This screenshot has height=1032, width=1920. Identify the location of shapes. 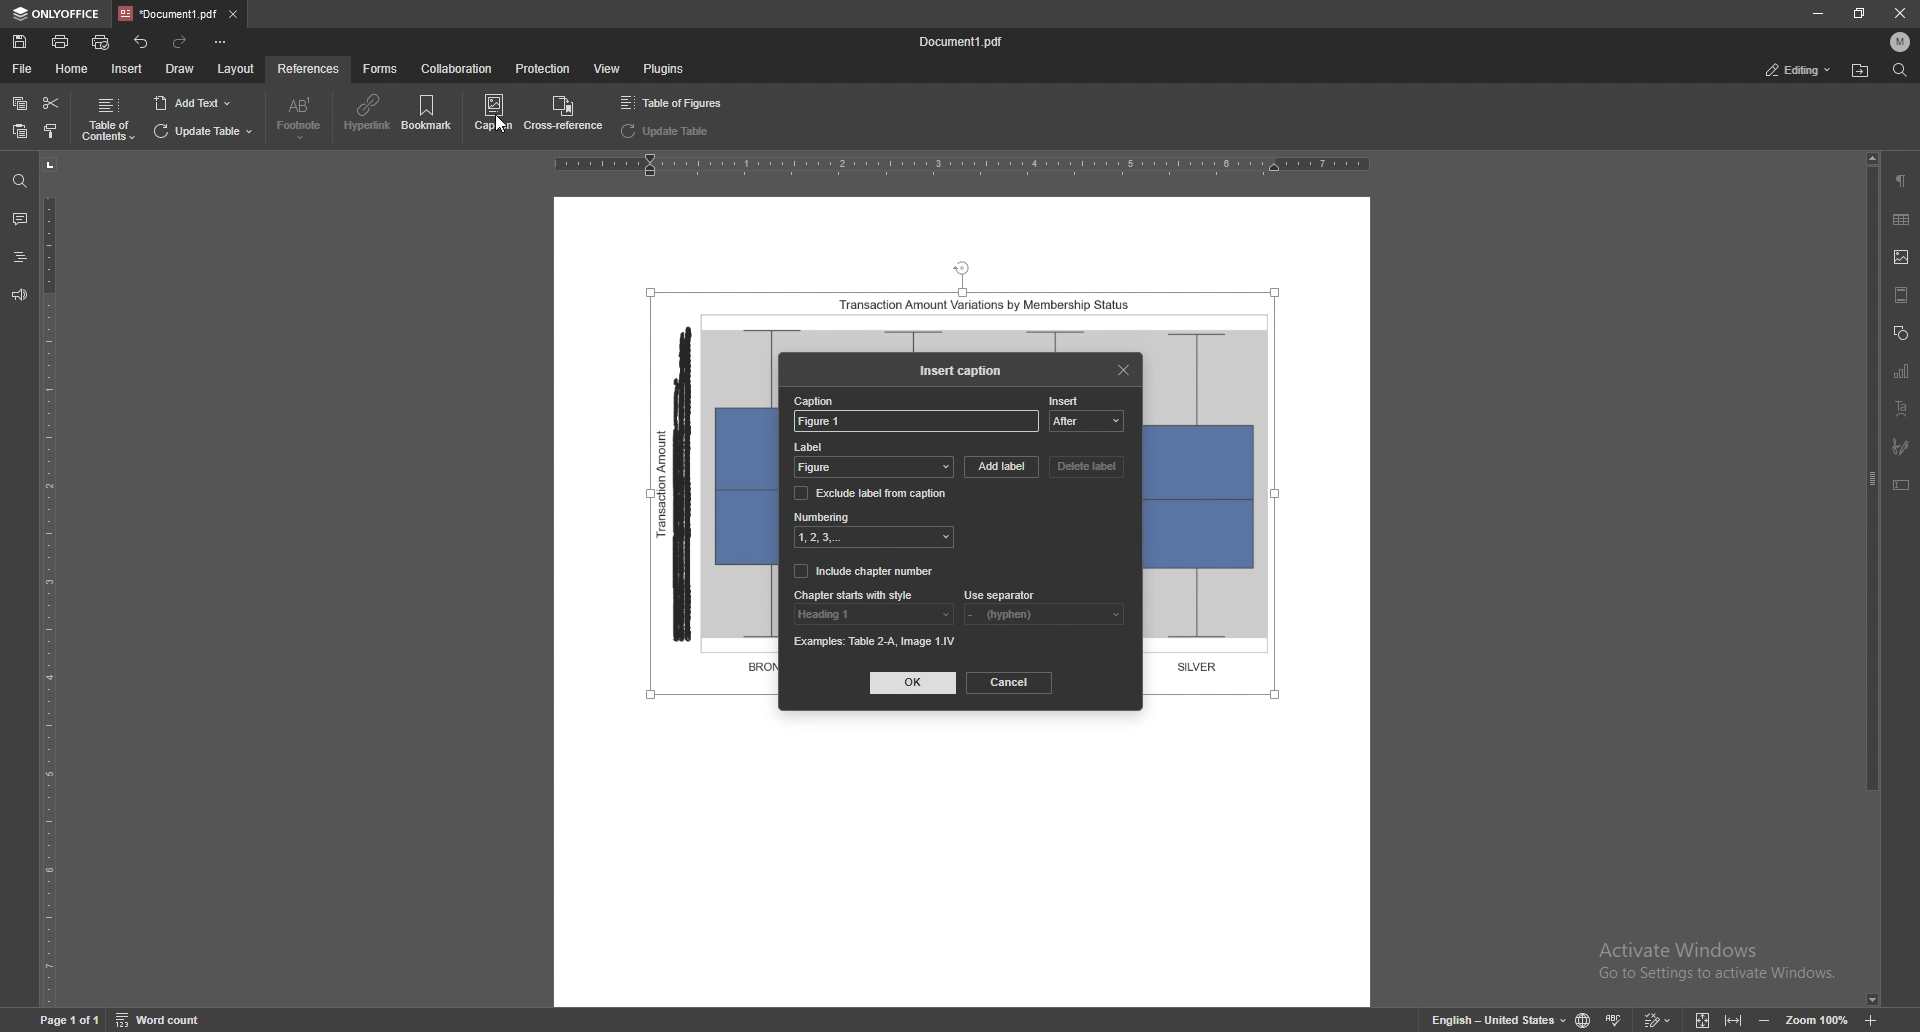
(1900, 332).